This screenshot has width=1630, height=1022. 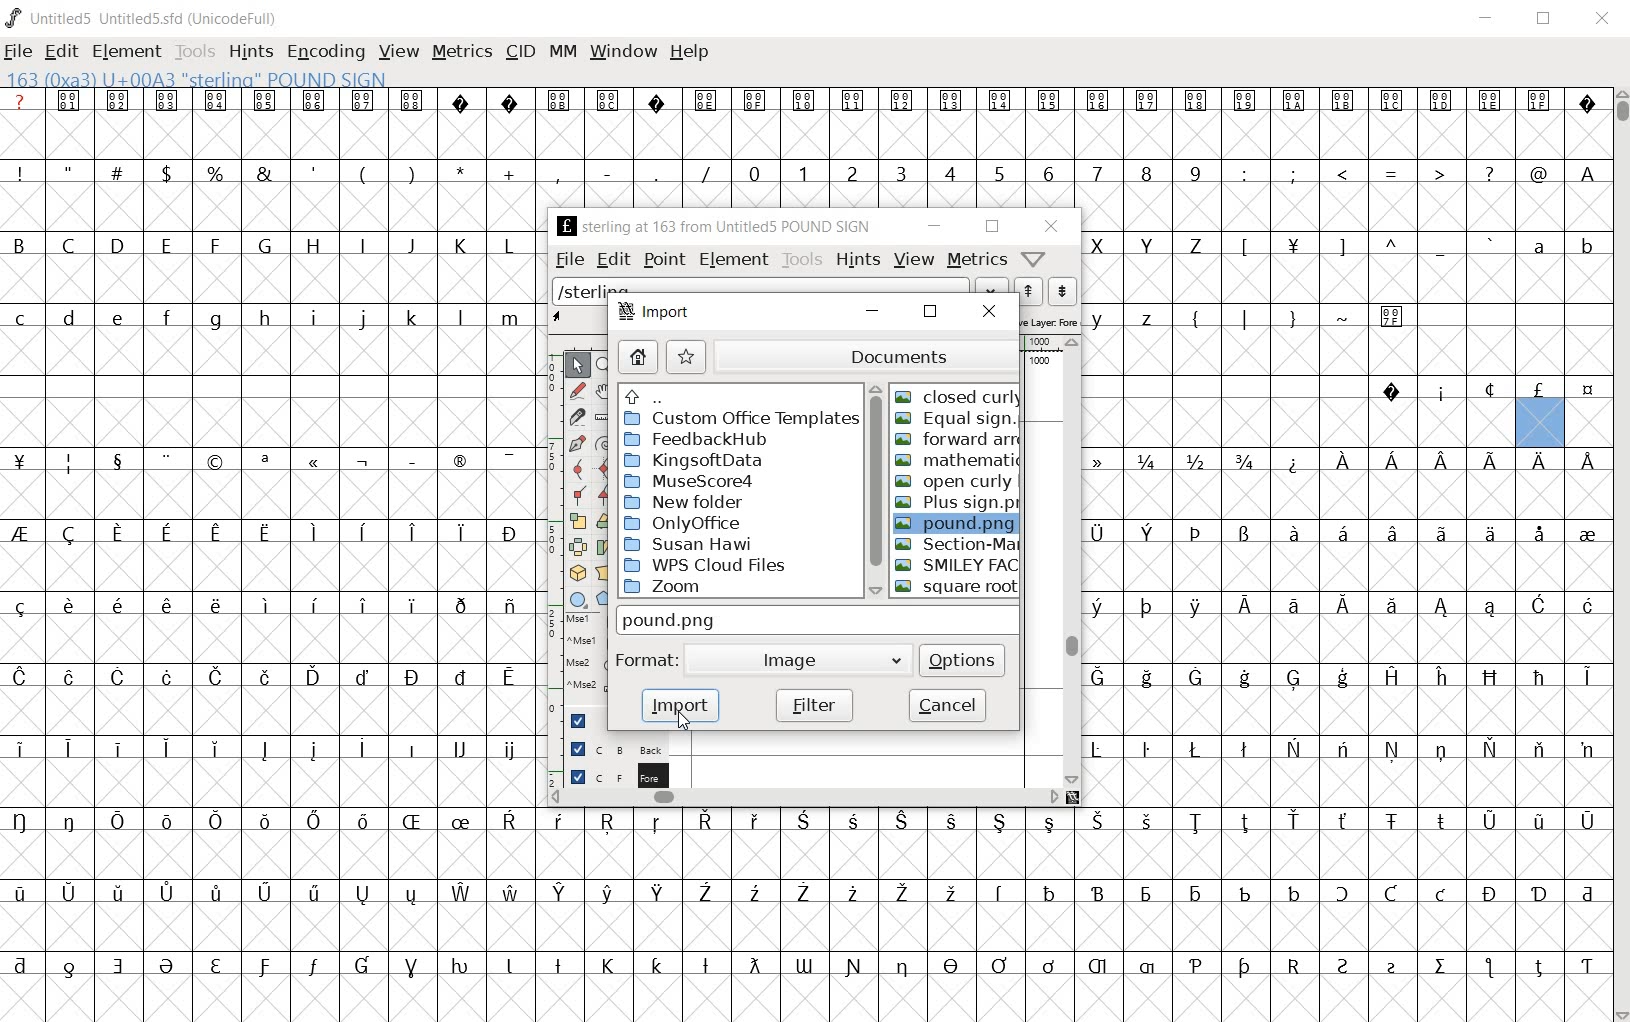 I want to click on Symbol, so click(x=1586, y=102).